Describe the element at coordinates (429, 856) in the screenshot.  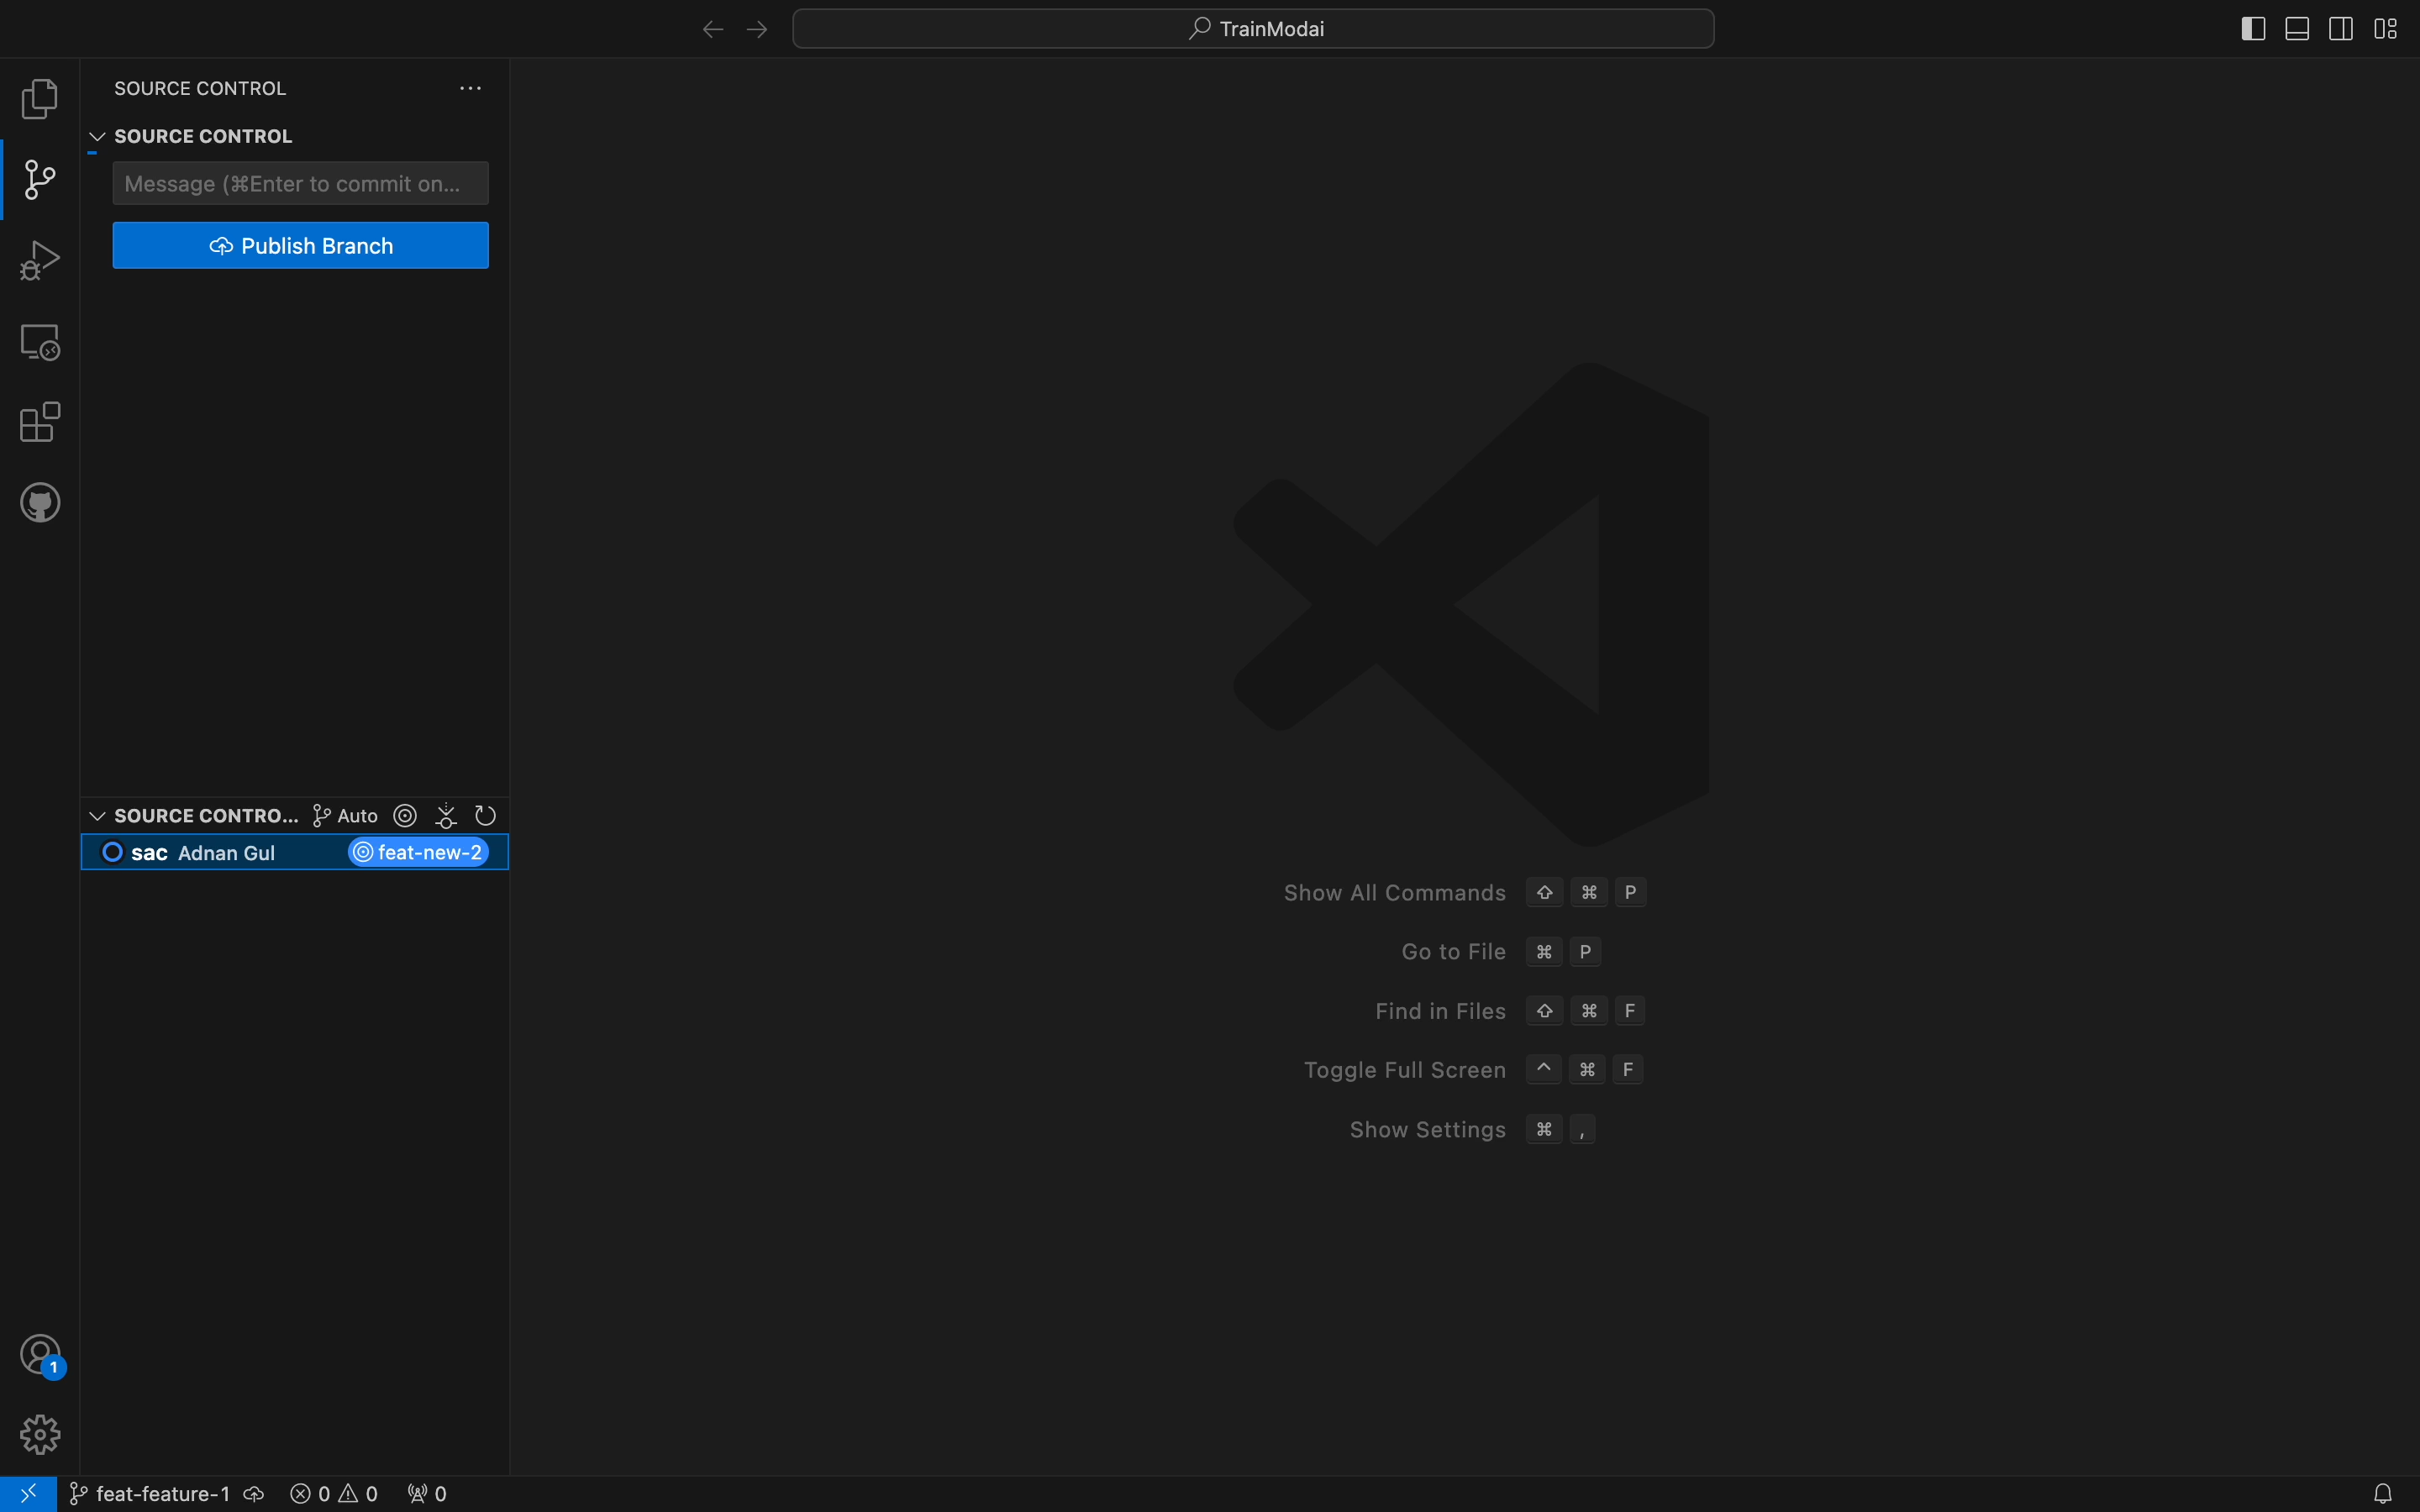
I see `new branch created and switched ` at that location.